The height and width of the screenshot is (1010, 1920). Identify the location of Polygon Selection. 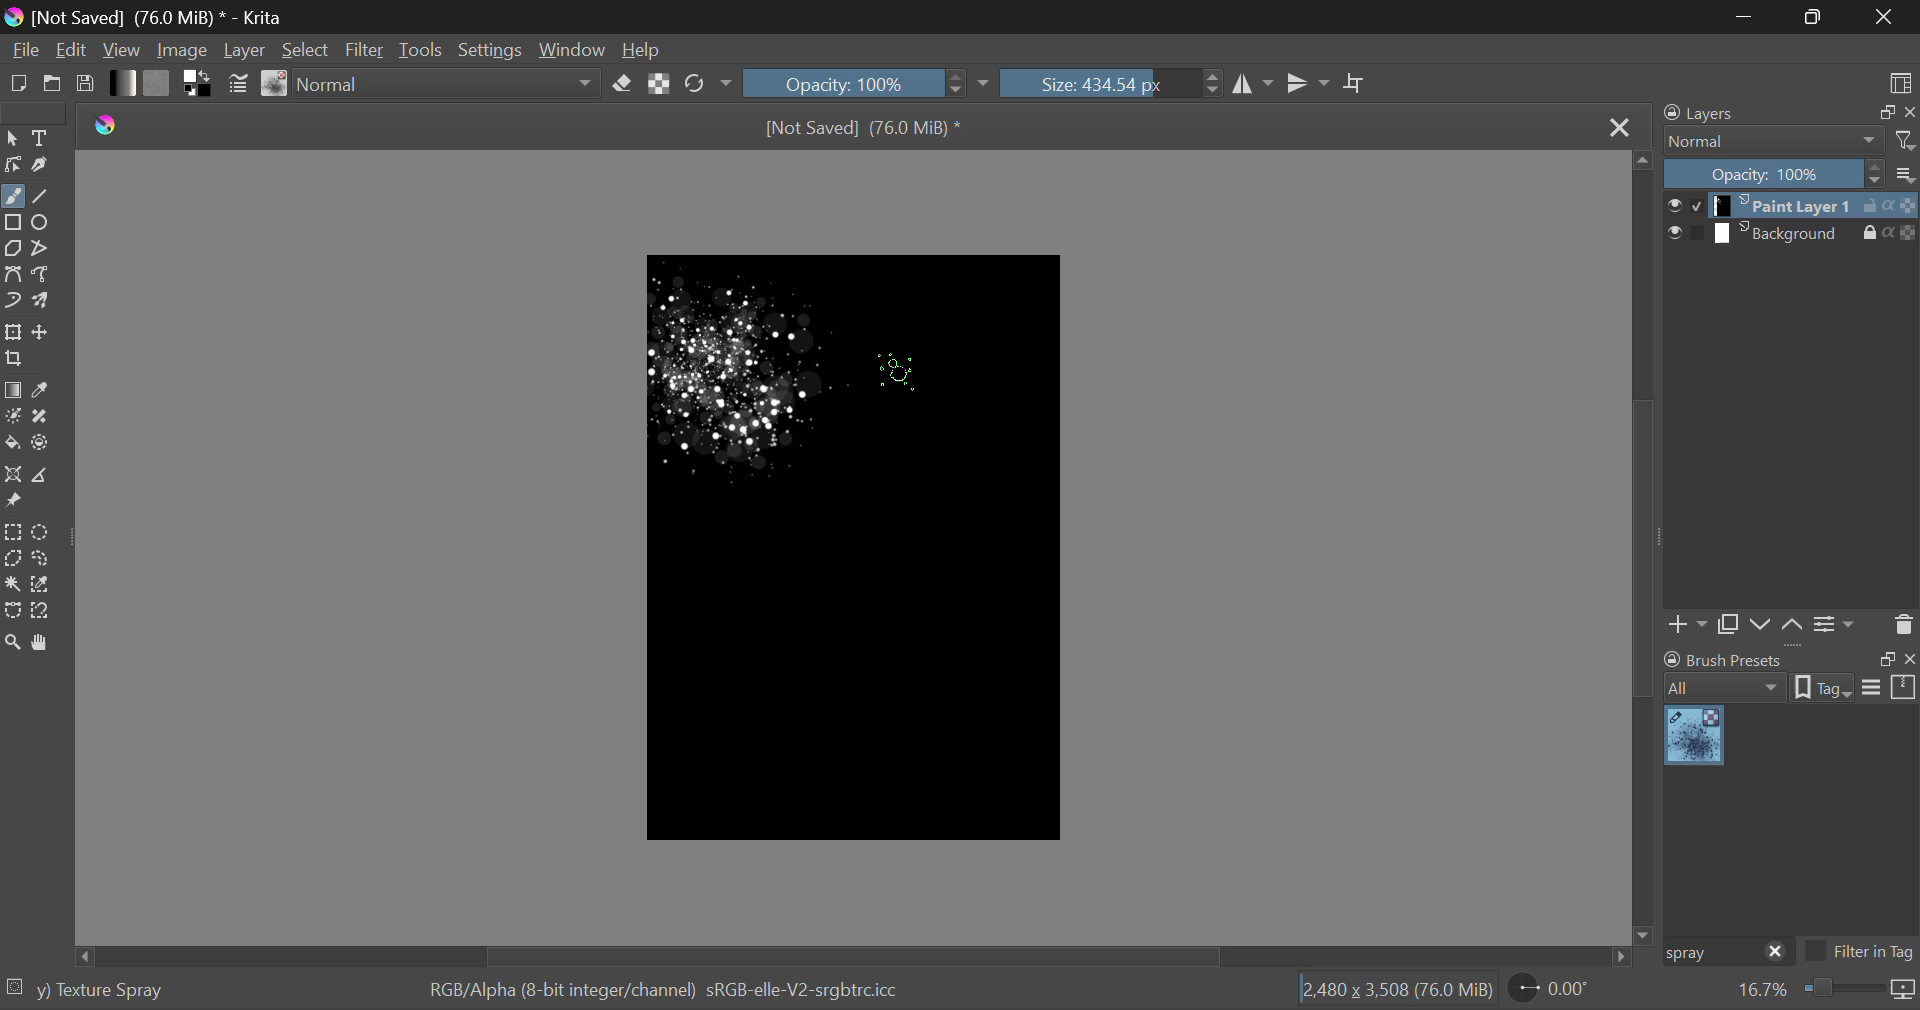
(13, 557).